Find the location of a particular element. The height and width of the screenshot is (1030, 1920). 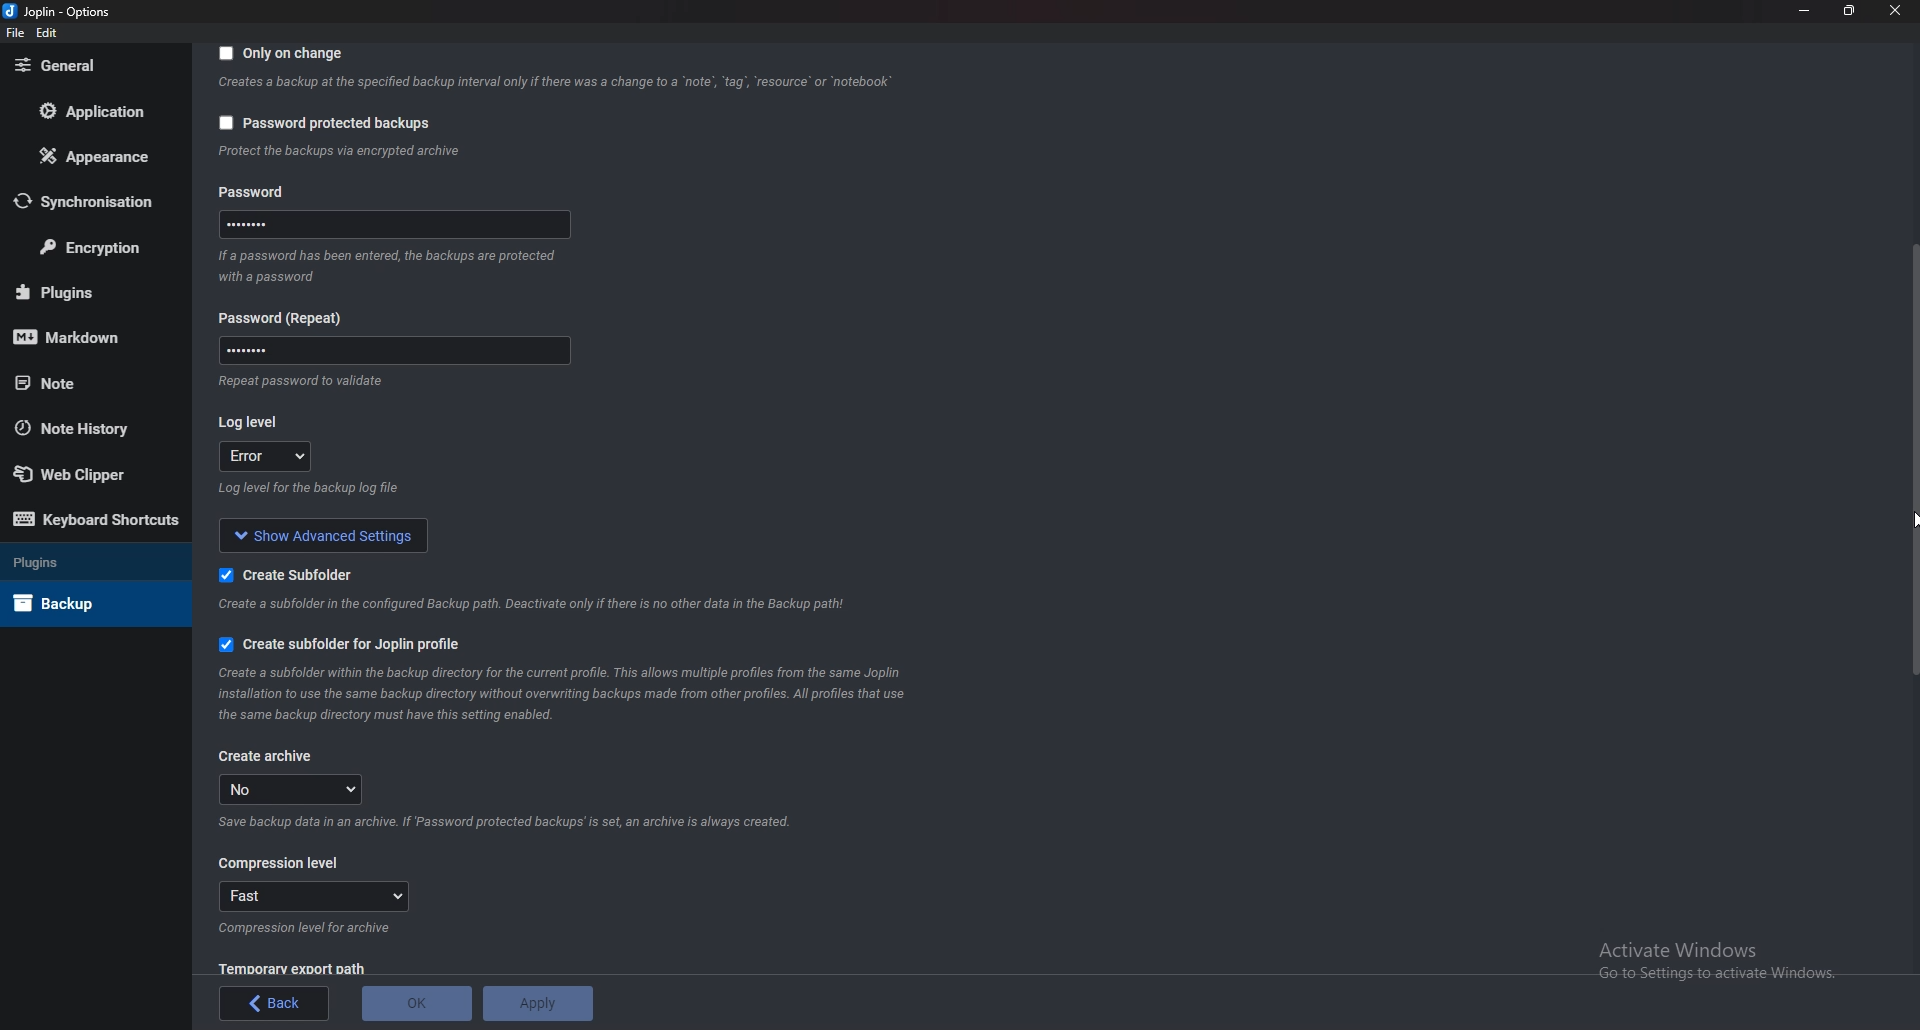

general is located at coordinates (86, 66).